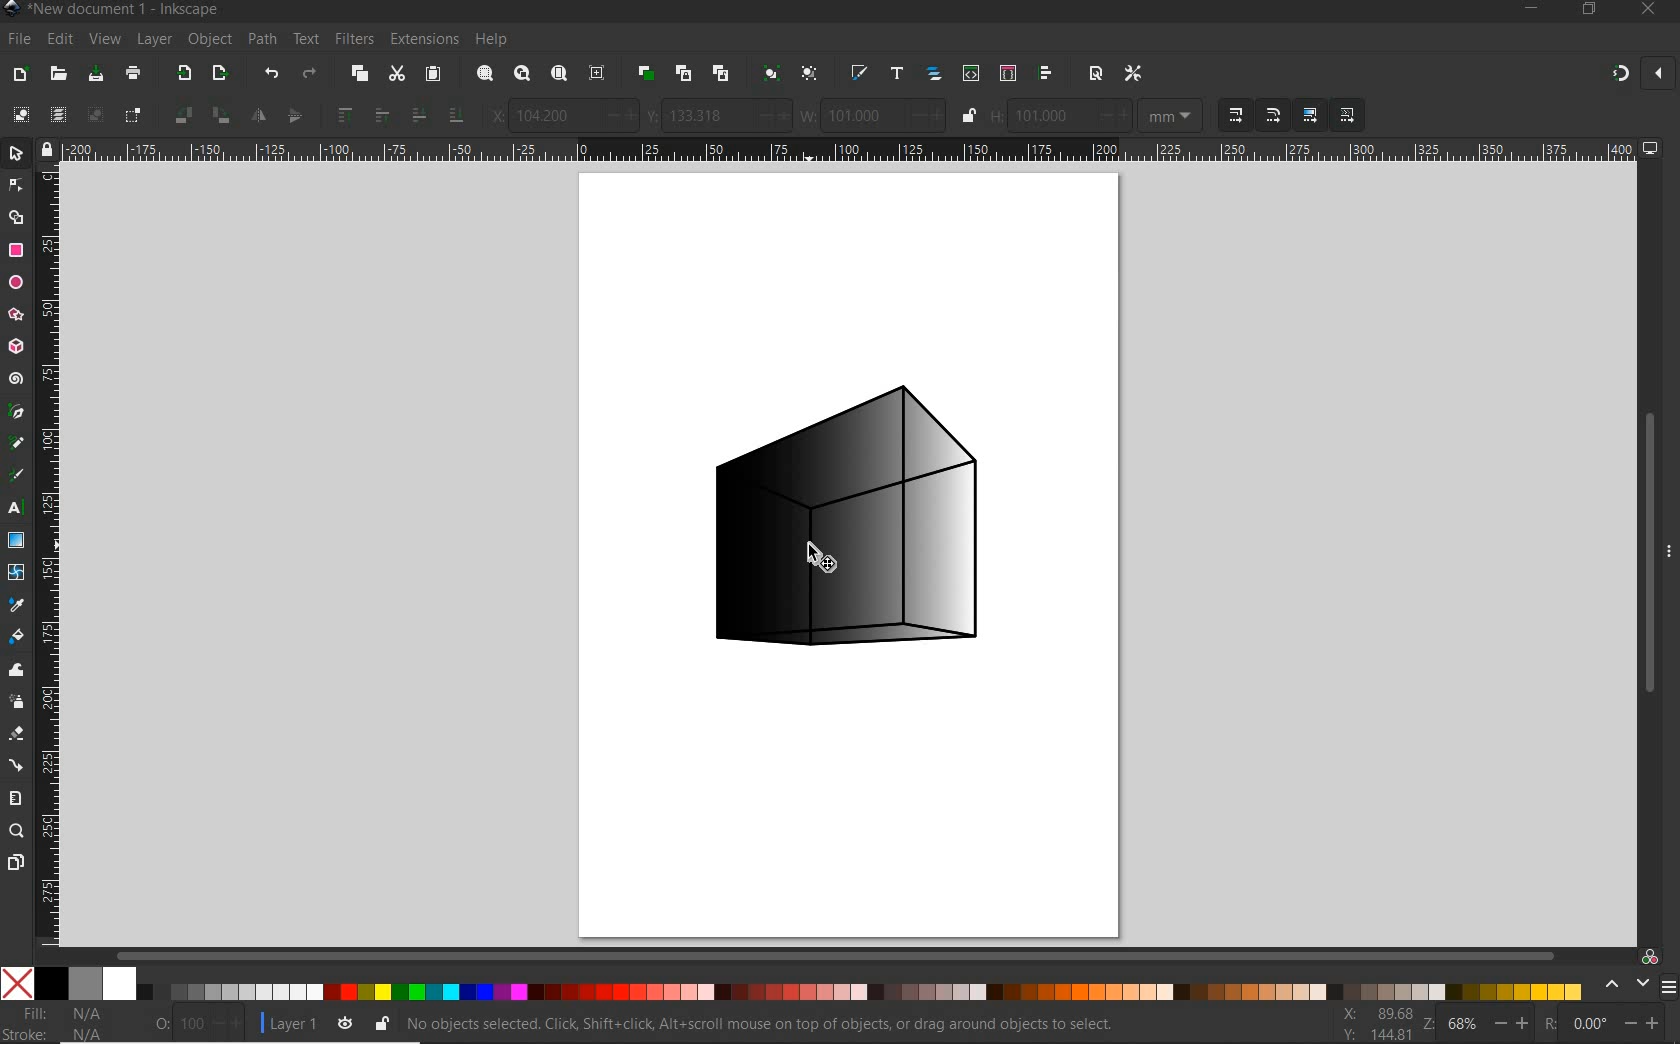  What do you see at coordinates (18, 764) in the screenshot?
I see `CONNECTOR TOOL` at bounding box center [18, 764].